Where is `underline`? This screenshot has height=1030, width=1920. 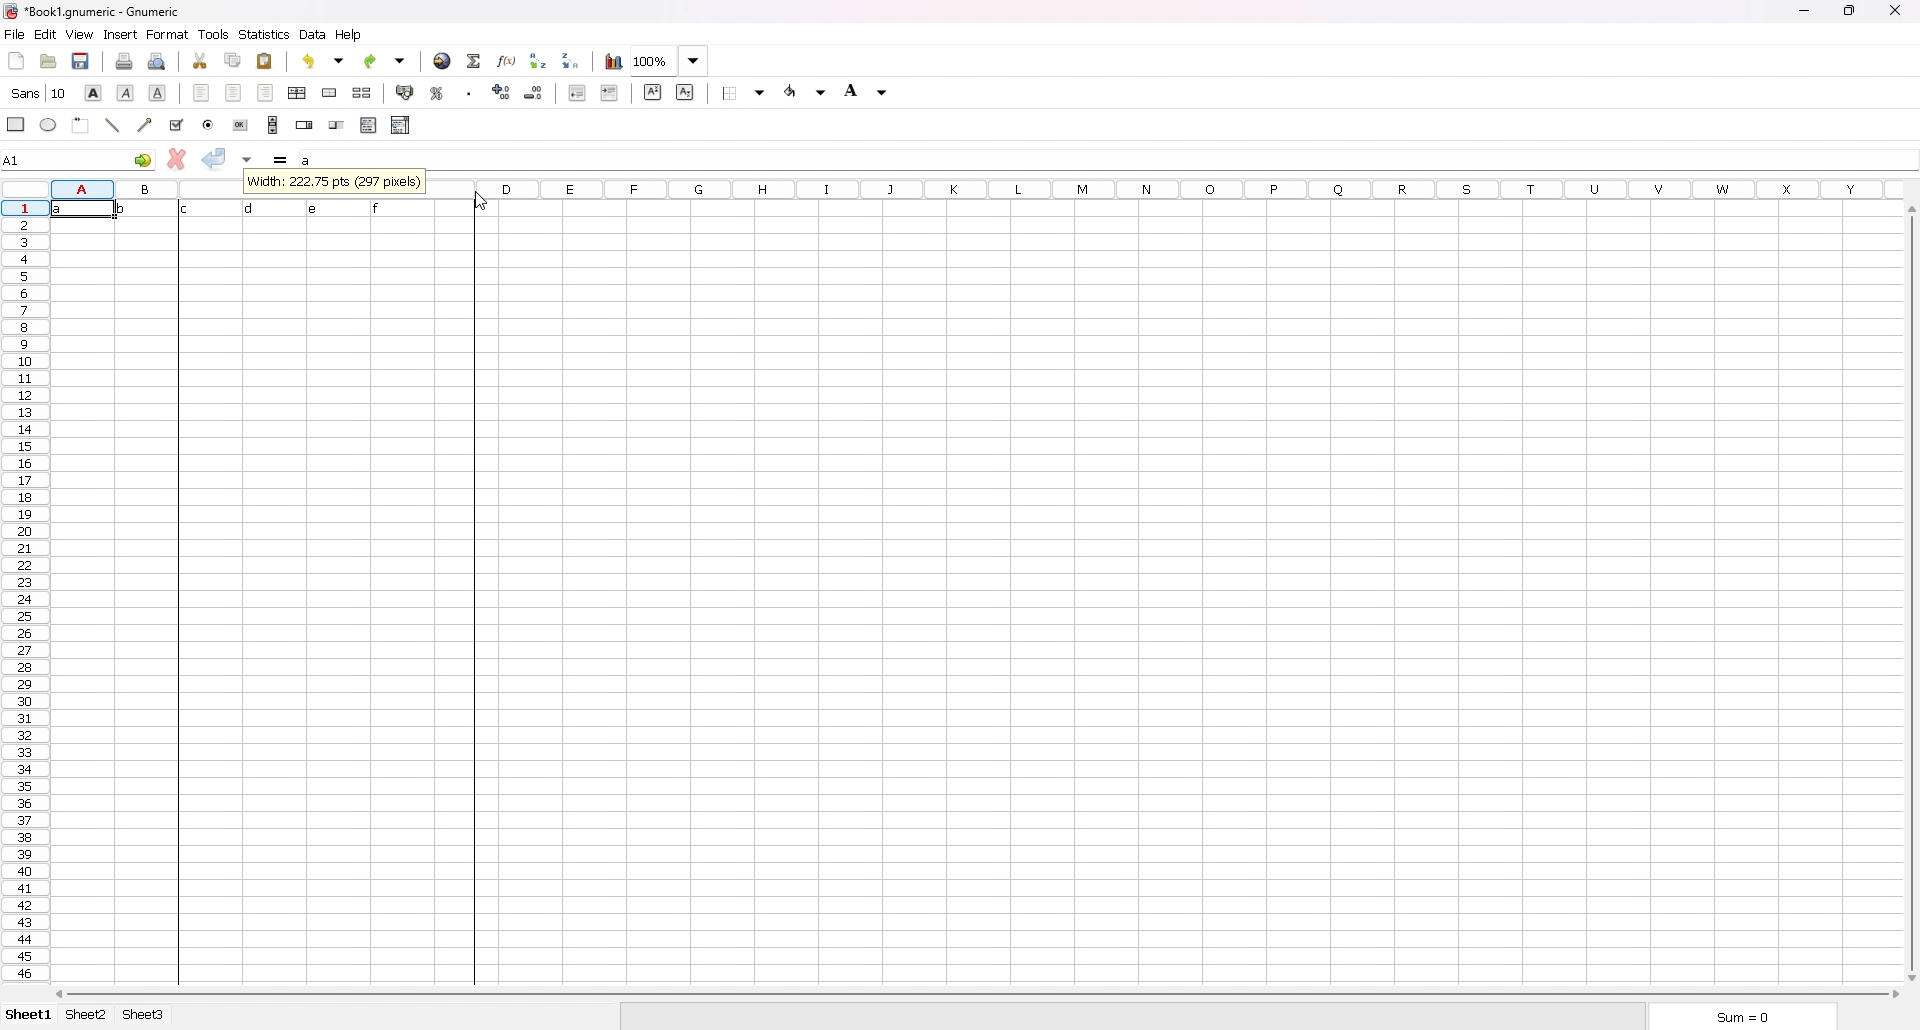
underline is located at coordinates (159, 93).